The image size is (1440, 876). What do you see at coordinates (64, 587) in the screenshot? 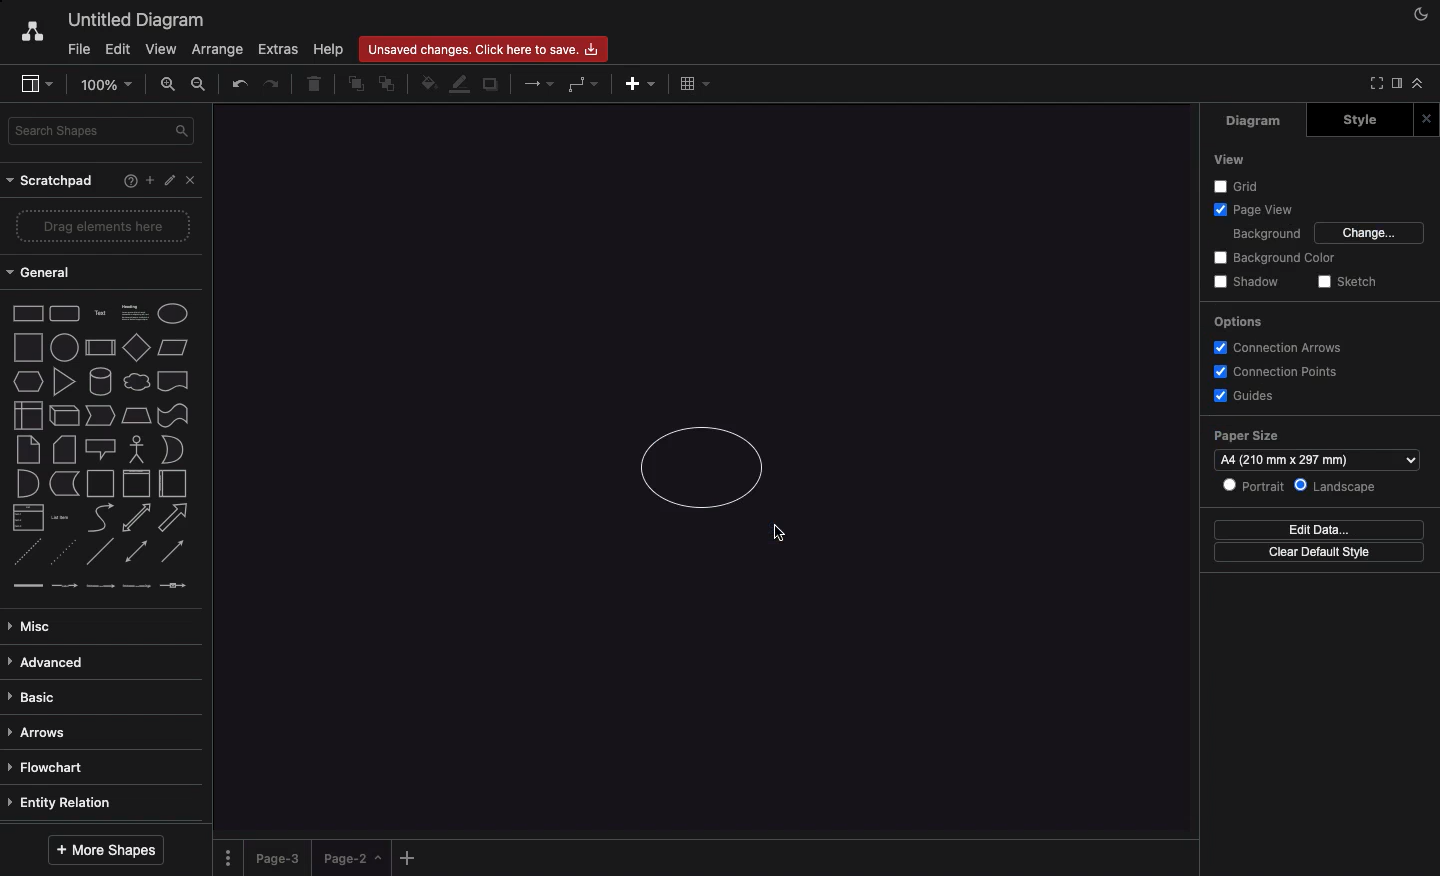
I see `connector with label` at bounding box center [64, 587].